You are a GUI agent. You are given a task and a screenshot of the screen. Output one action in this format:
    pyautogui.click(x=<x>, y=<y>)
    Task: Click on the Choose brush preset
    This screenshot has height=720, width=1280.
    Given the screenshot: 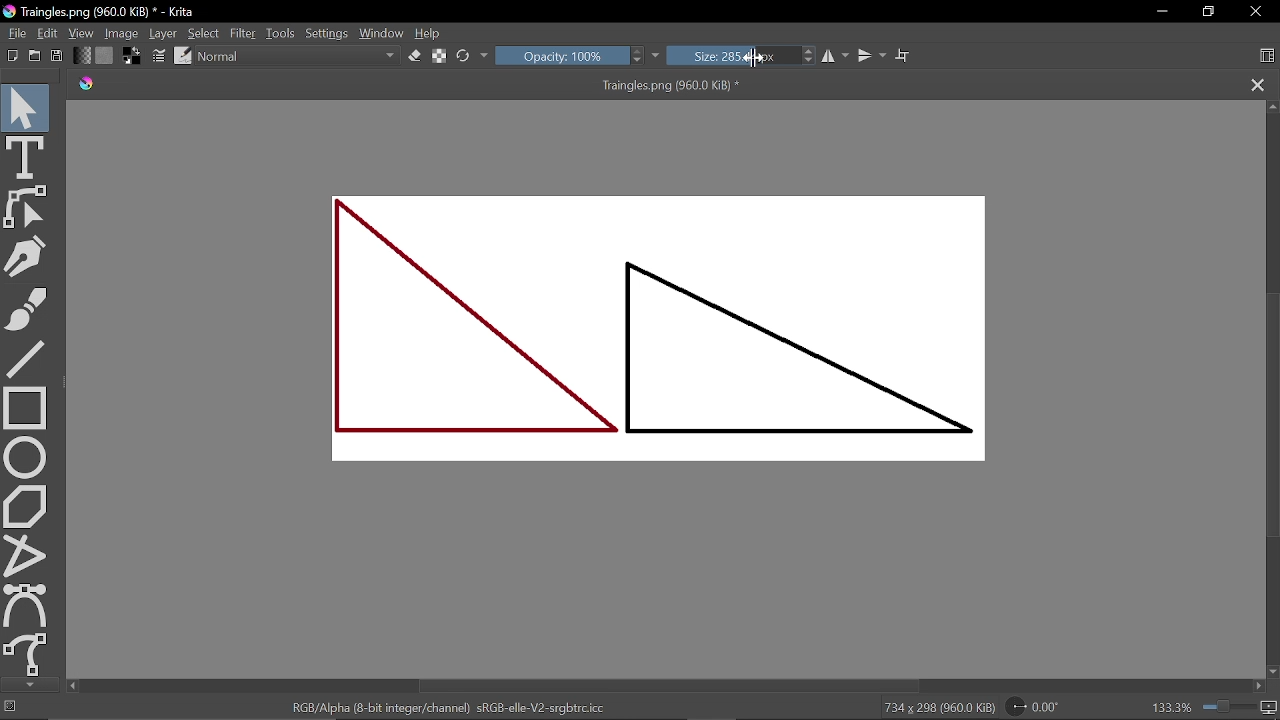 What is the action you would take?
    pyautogui.click(x=183, y=56)
    